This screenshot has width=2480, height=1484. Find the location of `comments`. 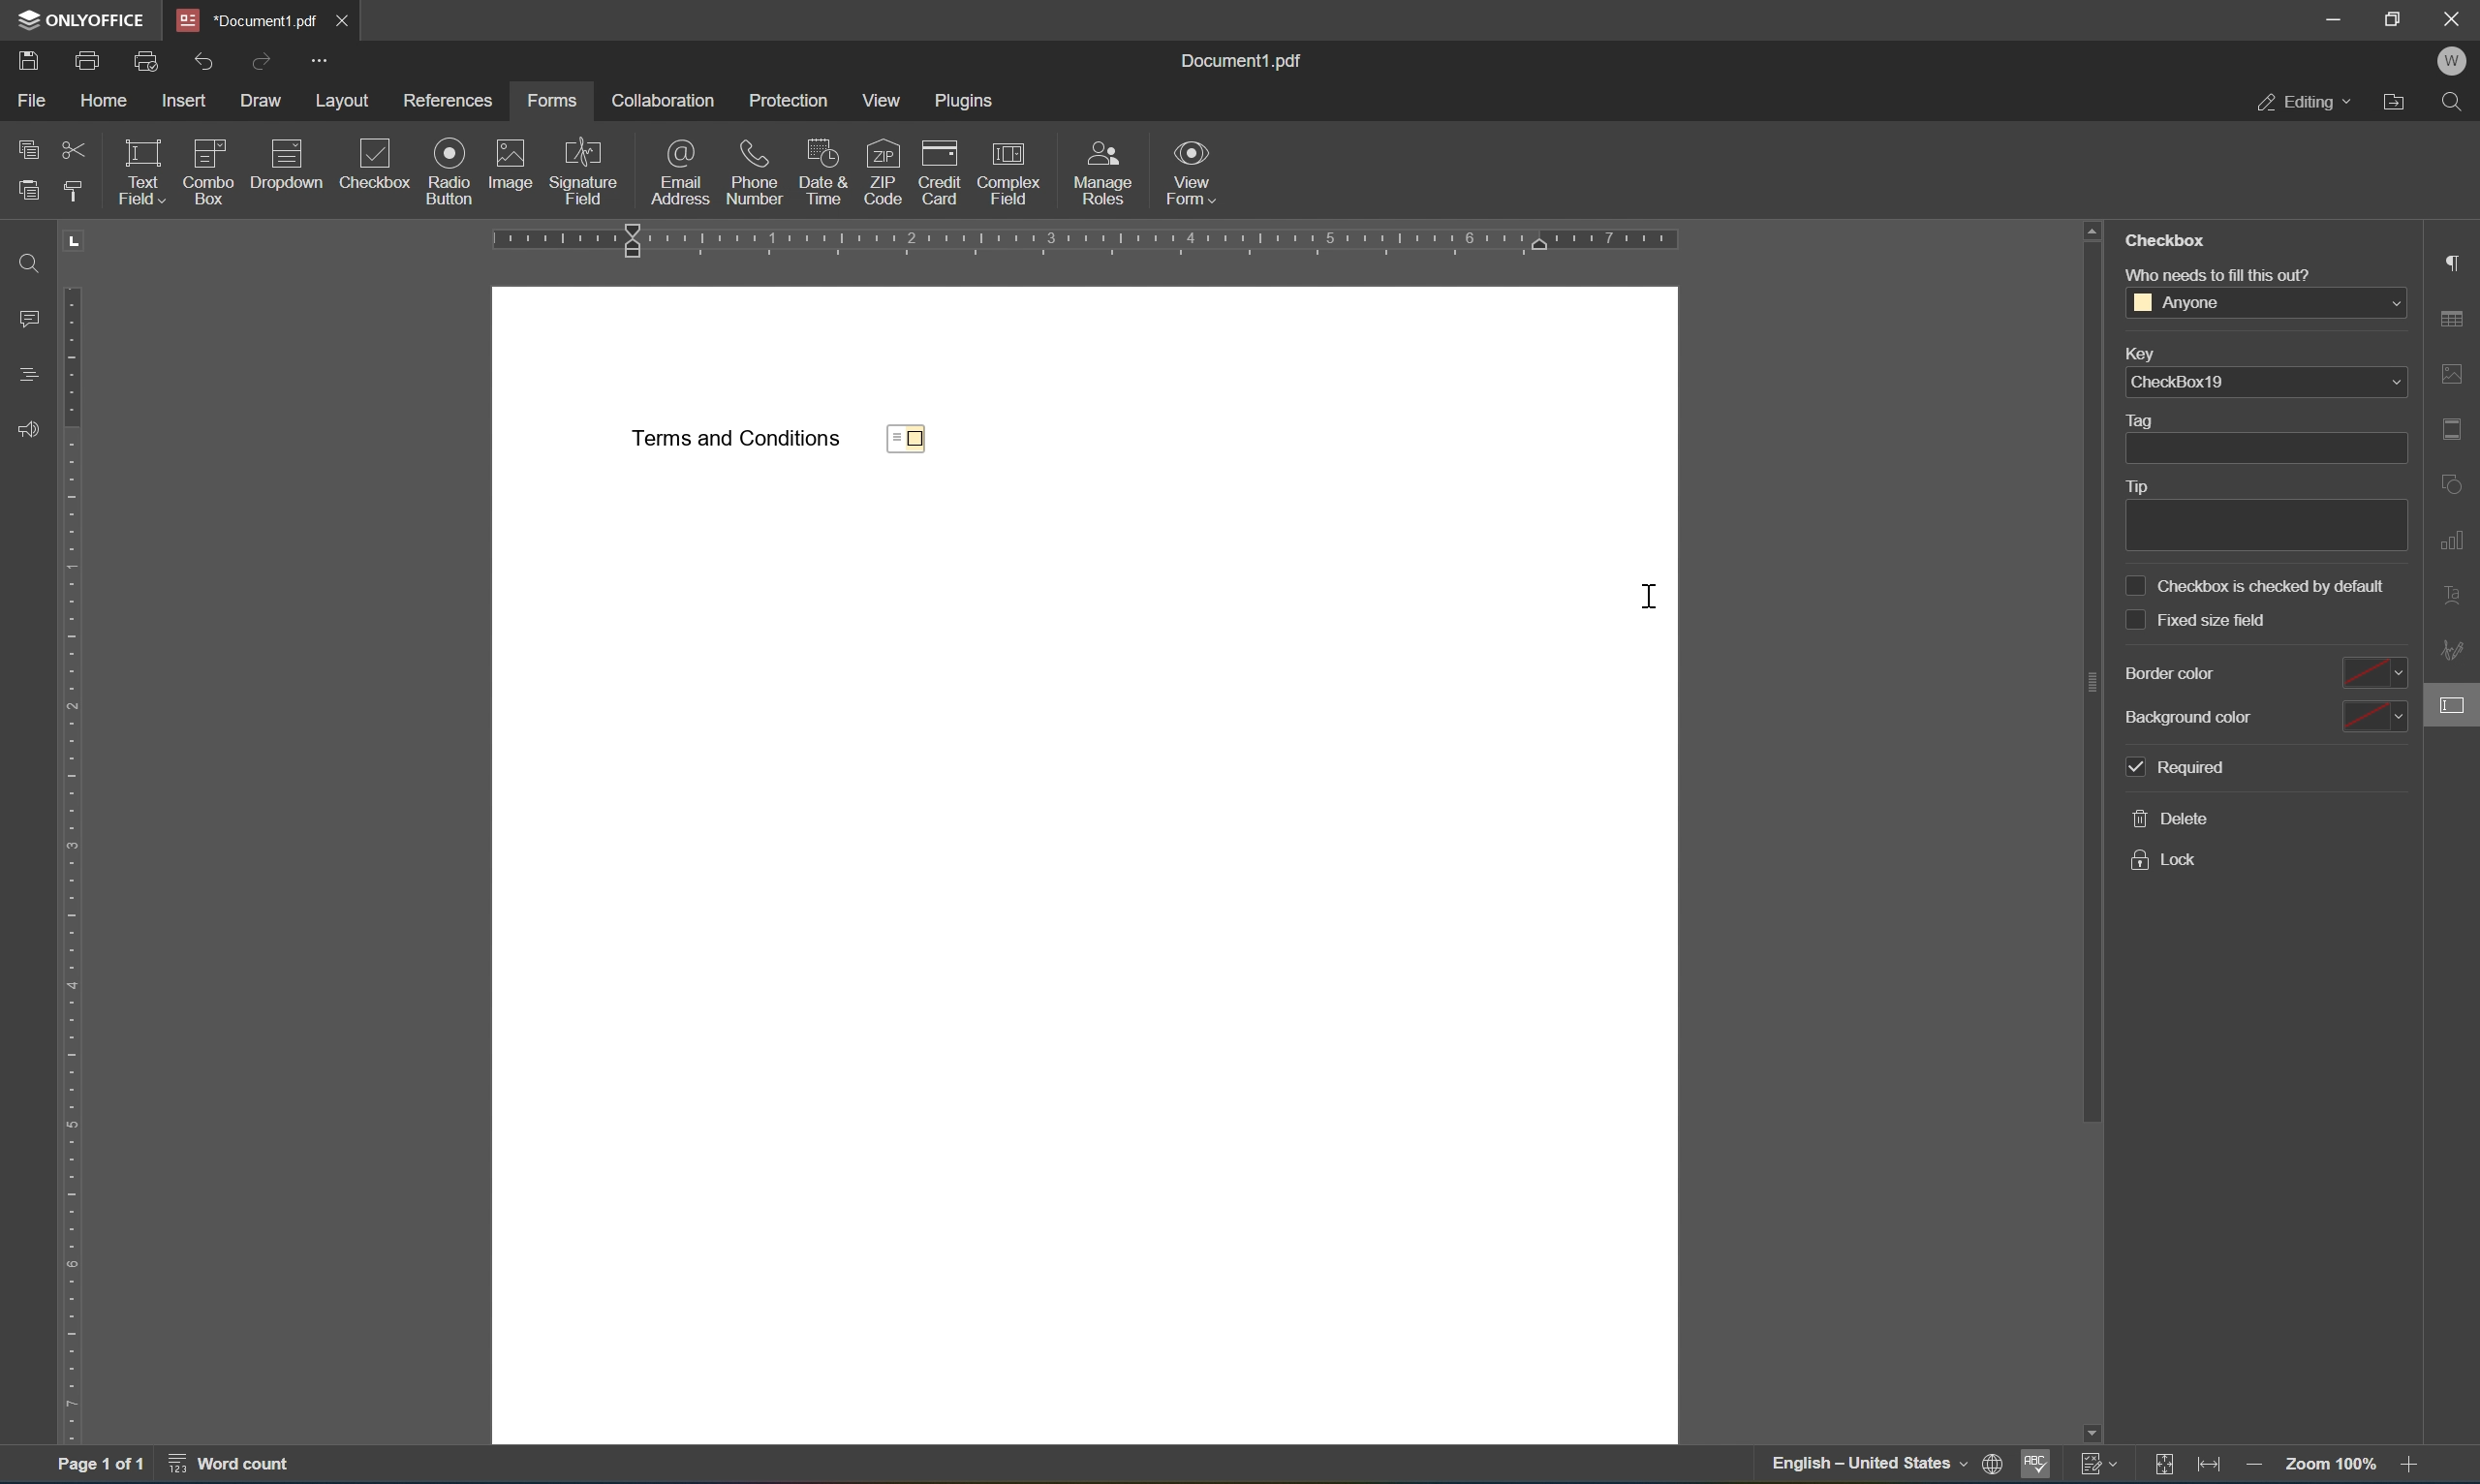

comments is located at coordinates (28, 316).